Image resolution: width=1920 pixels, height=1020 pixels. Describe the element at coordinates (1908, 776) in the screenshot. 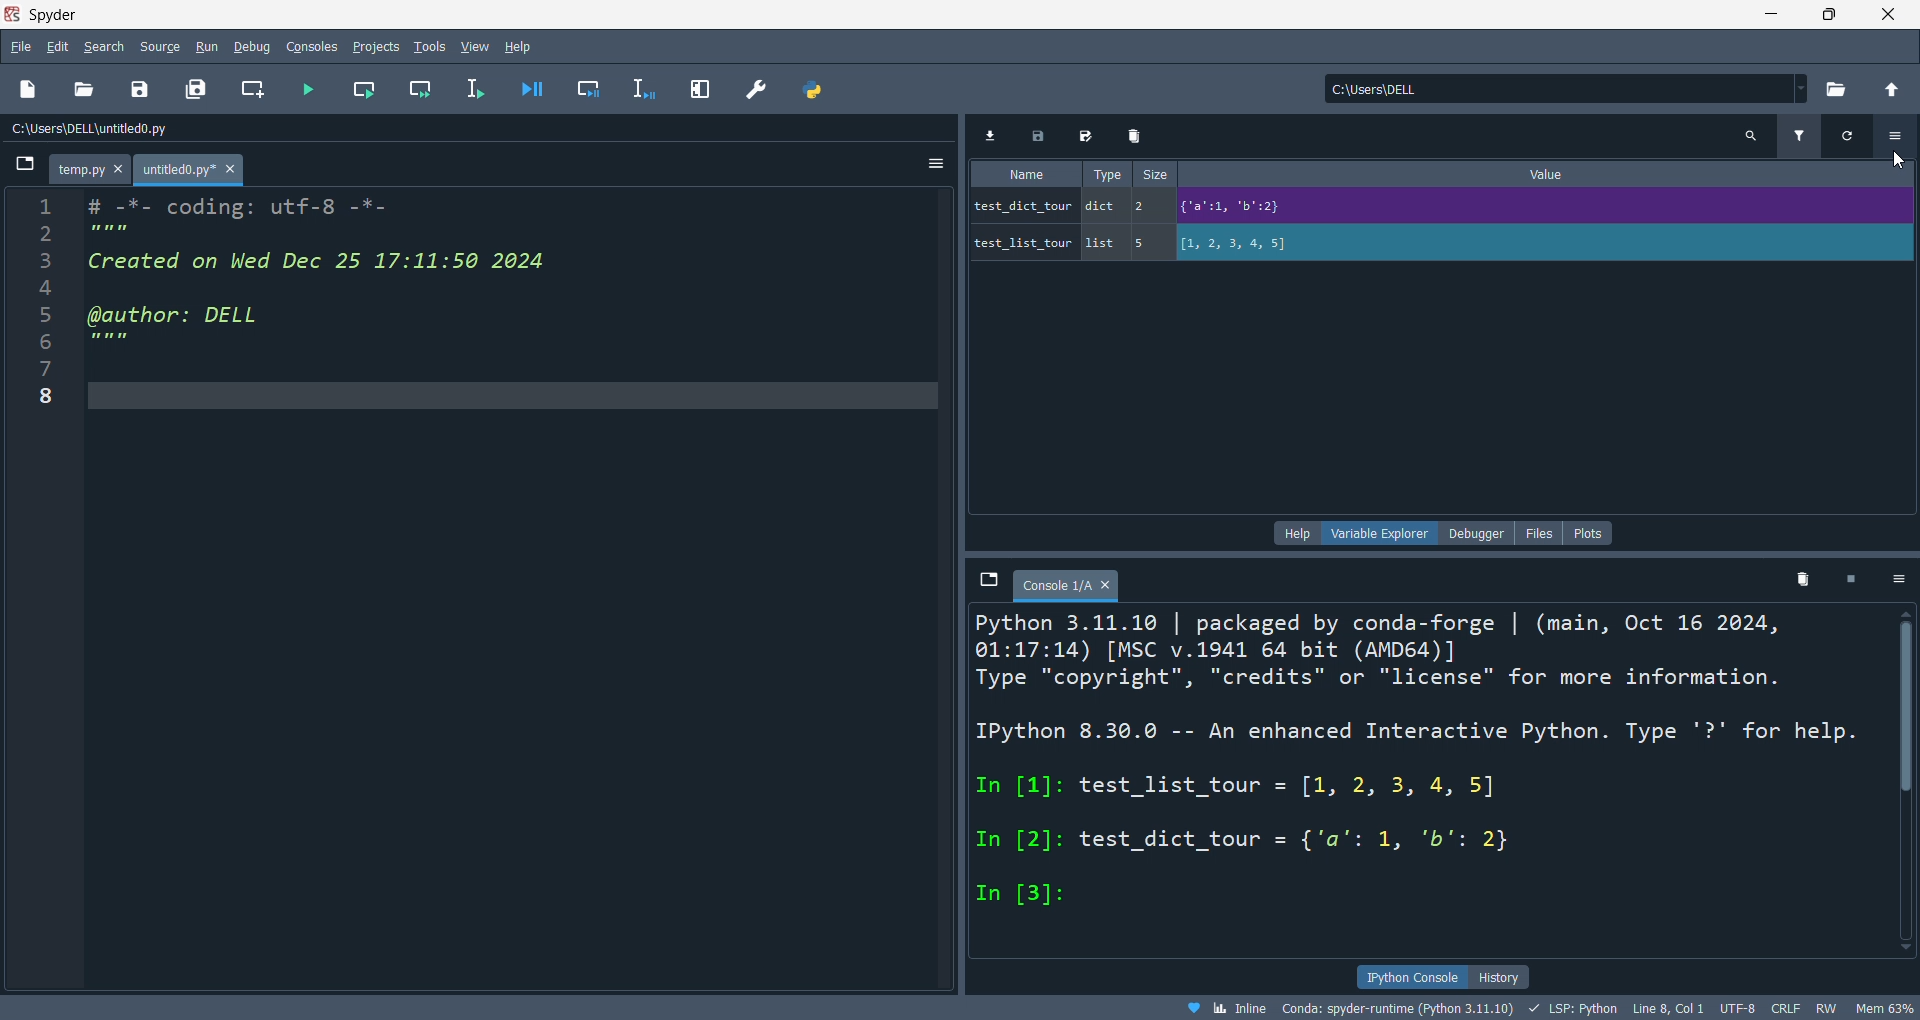

I see `vertical scroll bar` at that location.